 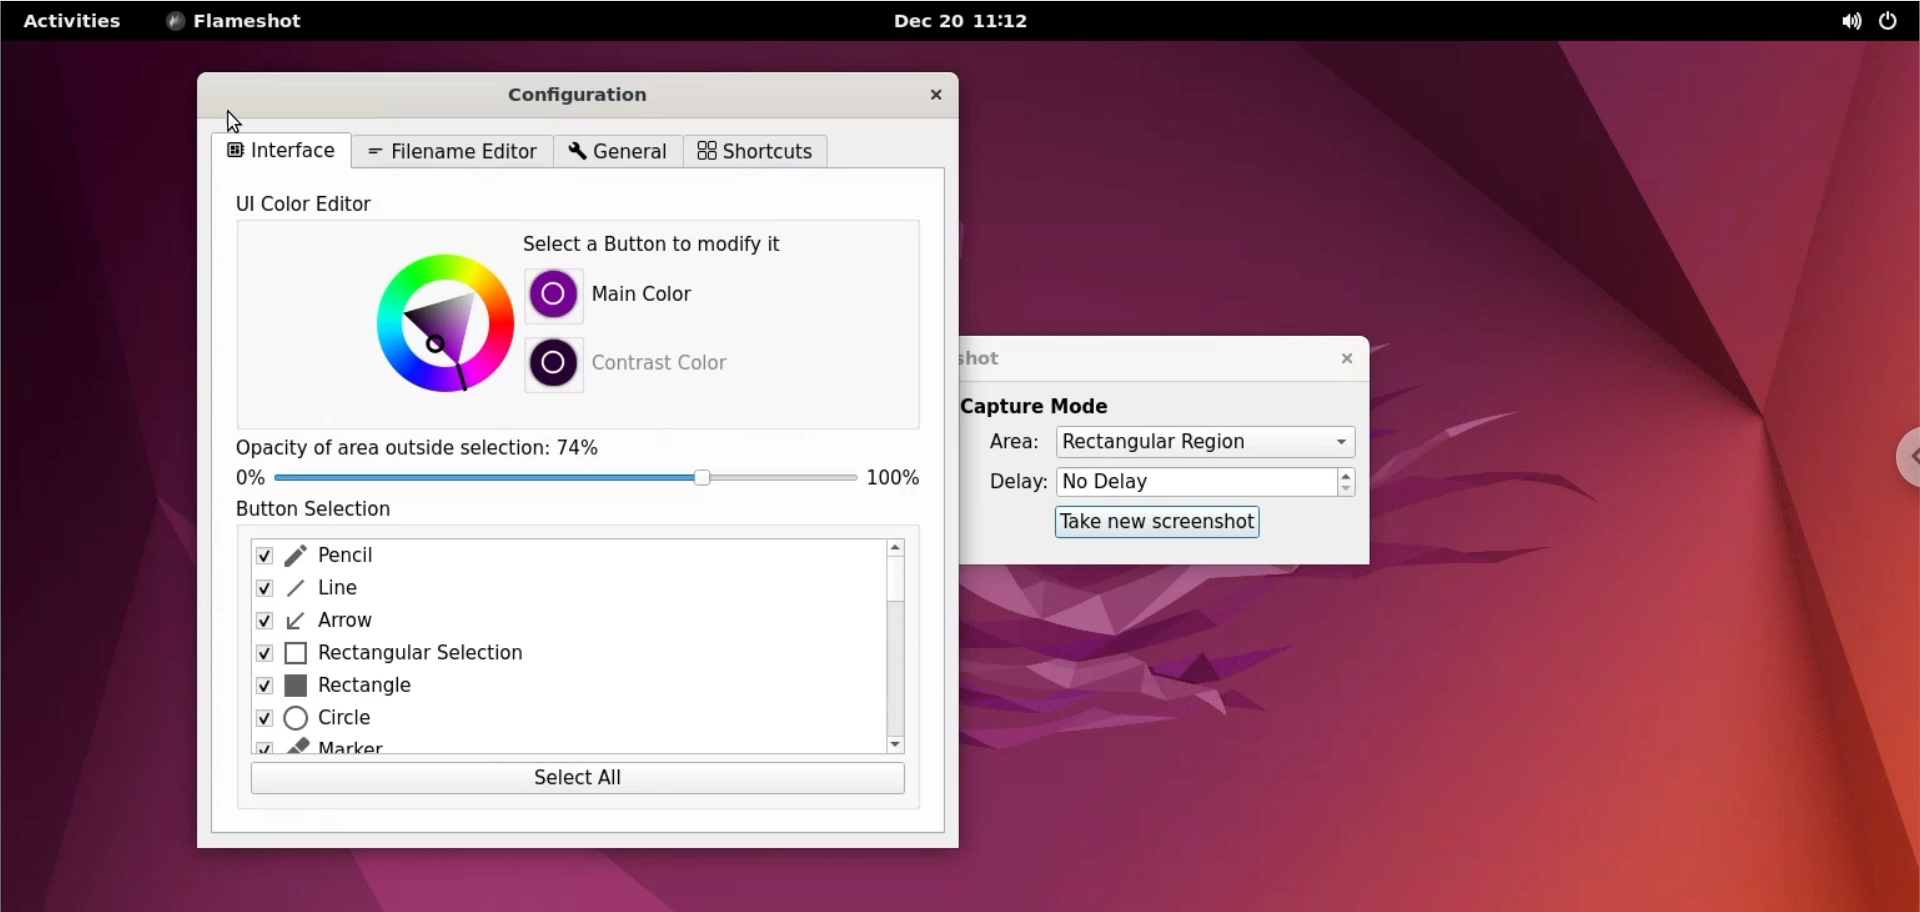 What do you see at coordinates (436, 442) in the screenshot?
I see `opacity of area outside selection: 74%` at bounding box center [436, 442].